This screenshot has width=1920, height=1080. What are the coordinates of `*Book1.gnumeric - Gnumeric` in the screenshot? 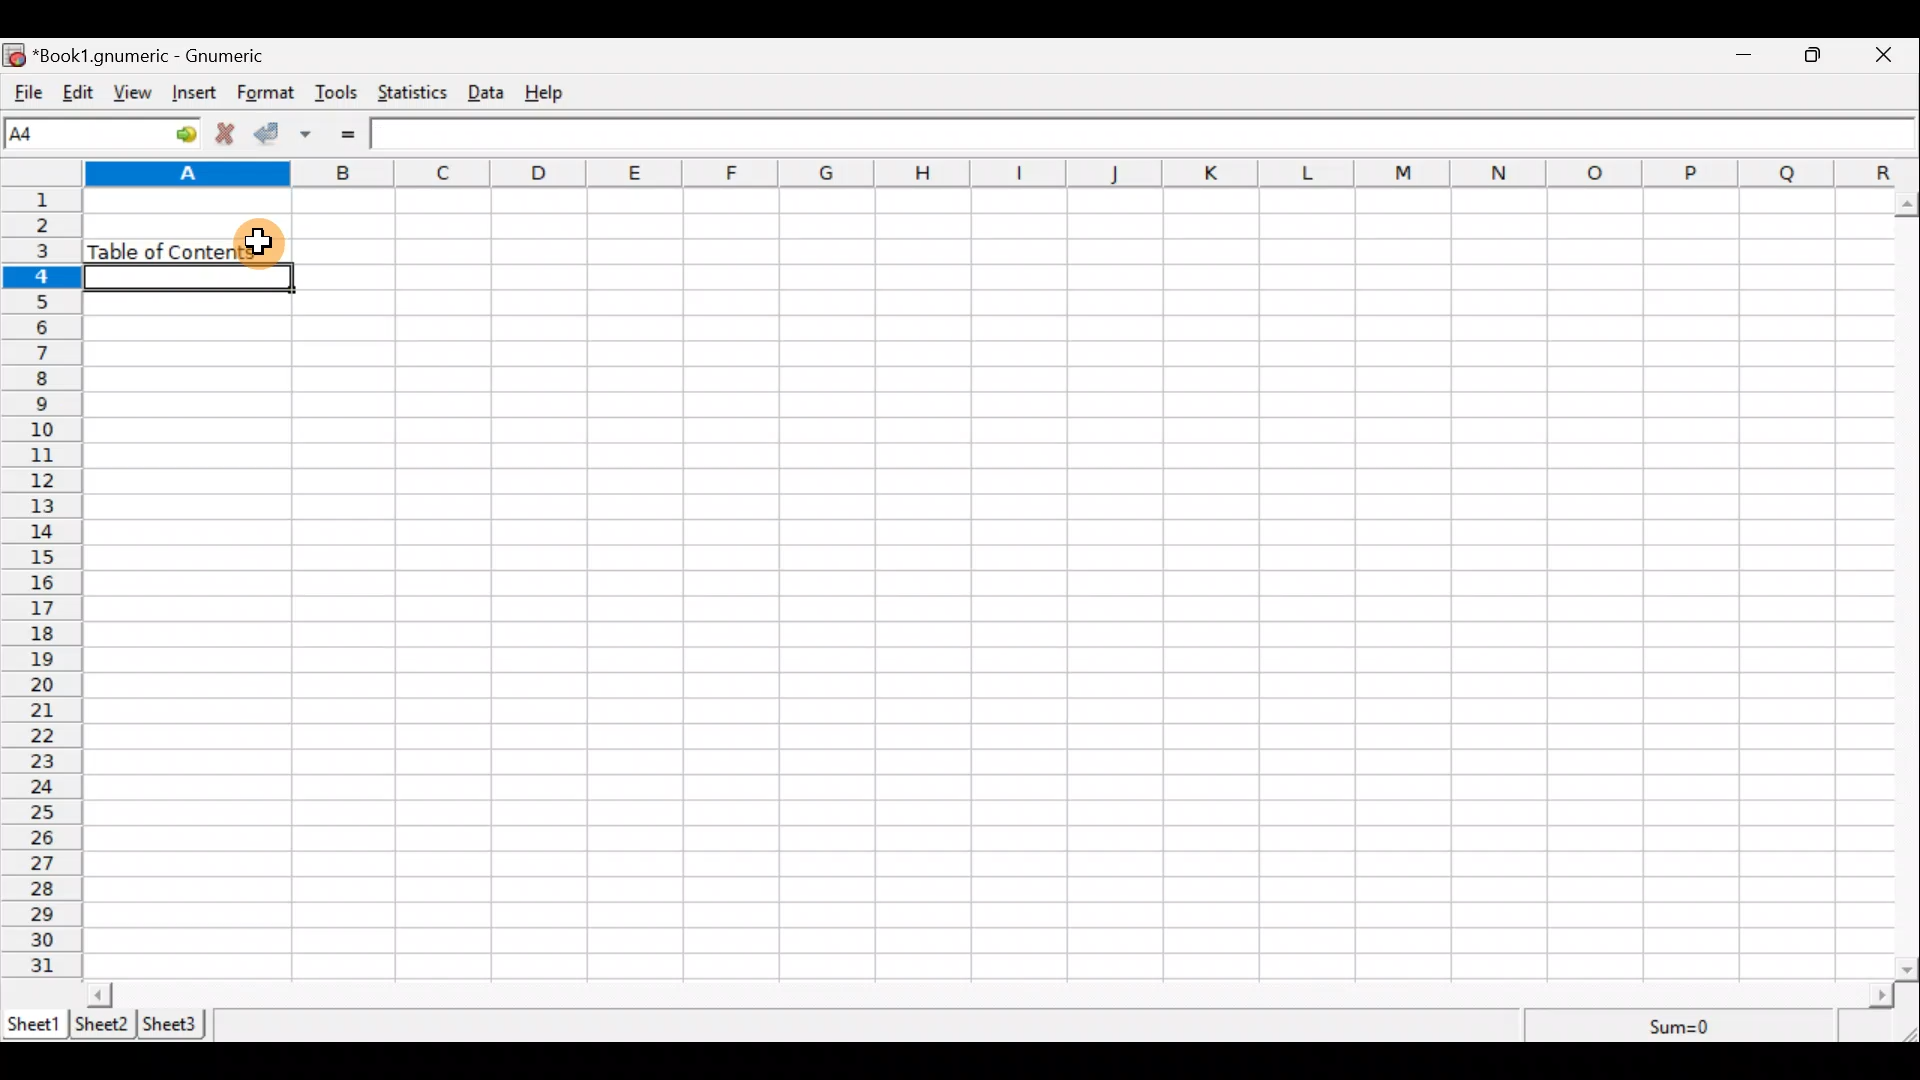 It's located at (154, 56).